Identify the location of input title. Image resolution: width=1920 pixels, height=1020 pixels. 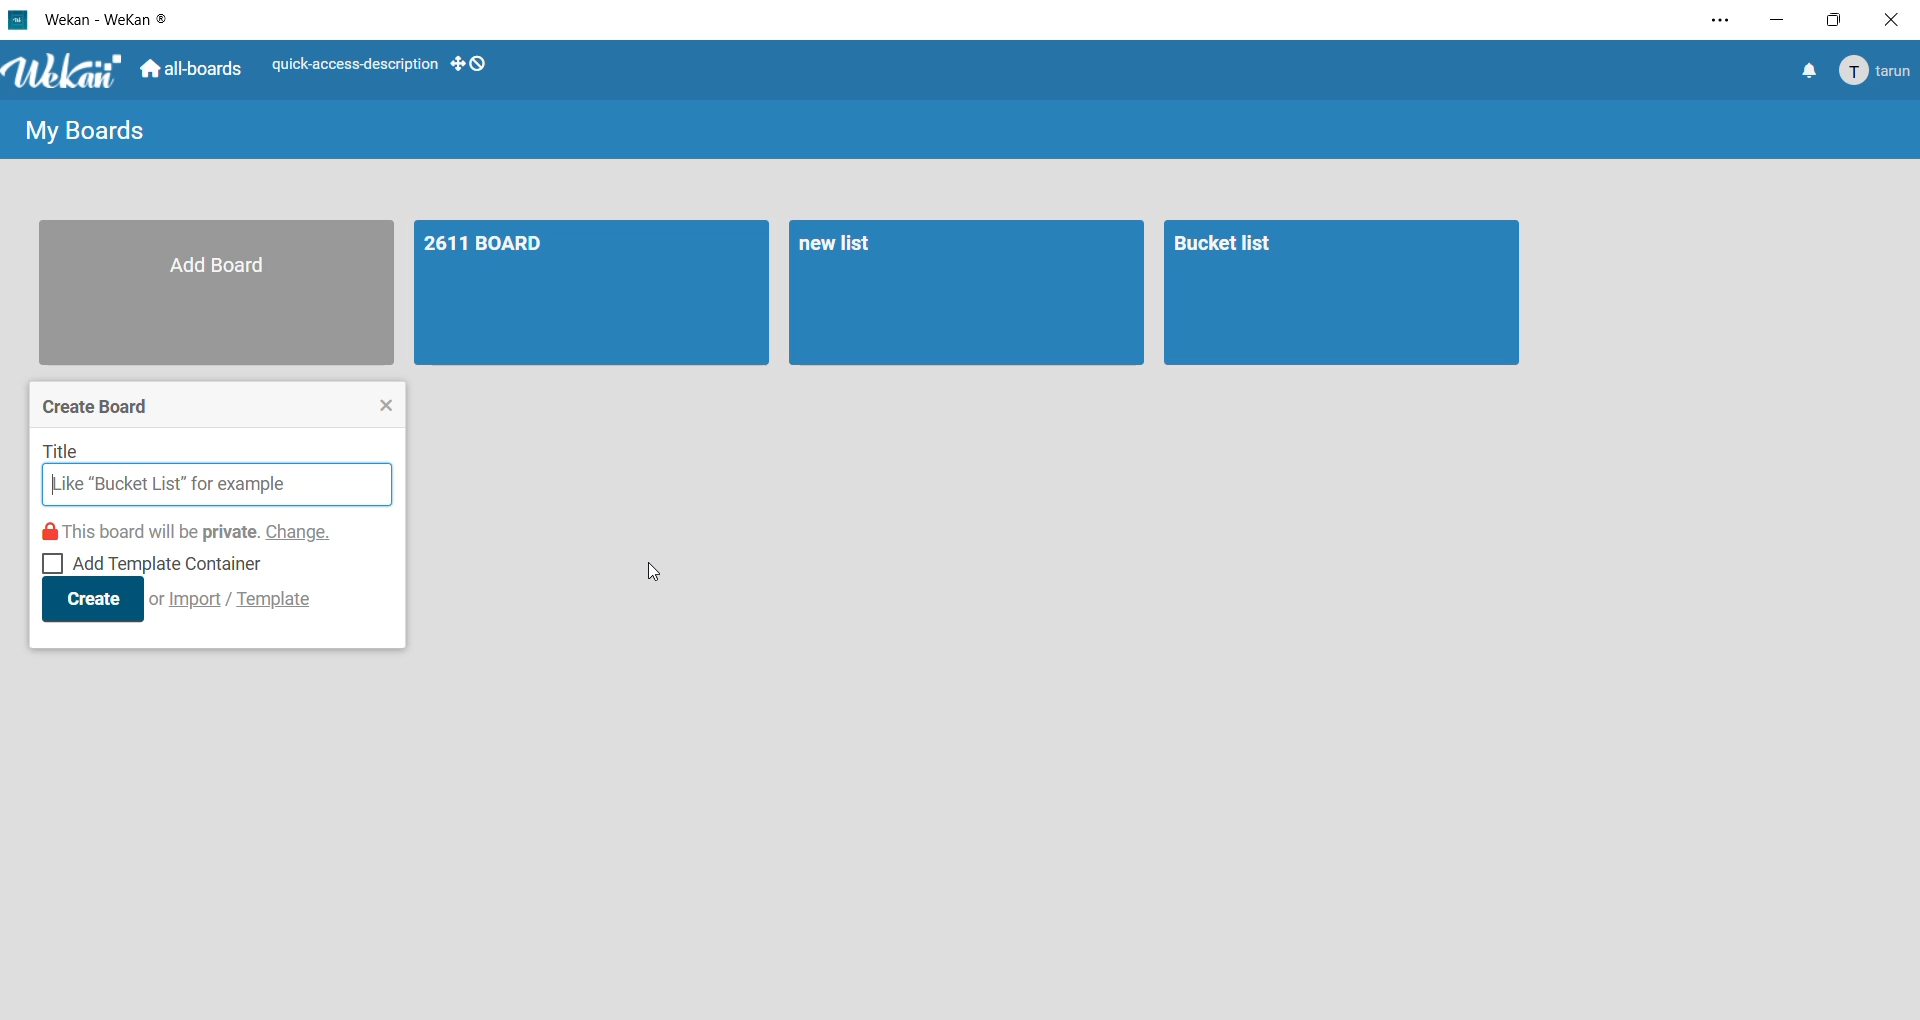
(216, 487).